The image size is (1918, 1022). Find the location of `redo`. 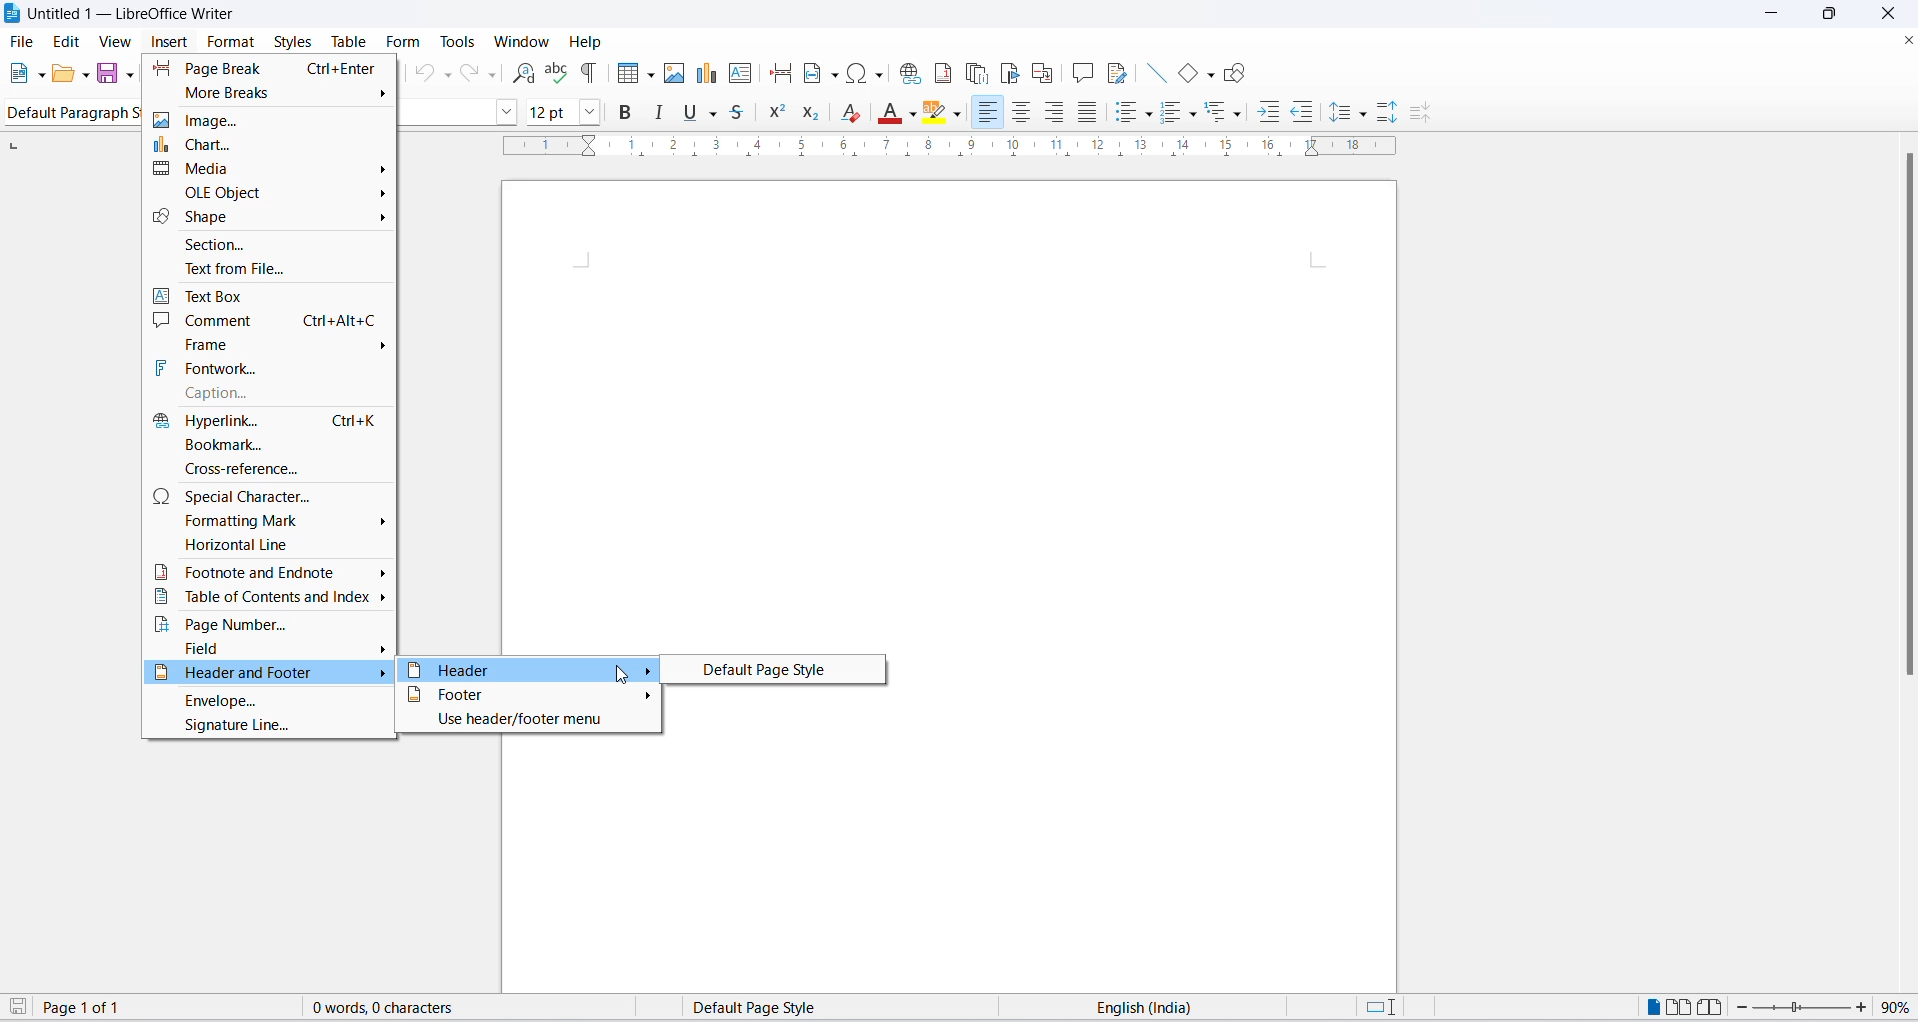

redo is located at coordinates (479, 74).